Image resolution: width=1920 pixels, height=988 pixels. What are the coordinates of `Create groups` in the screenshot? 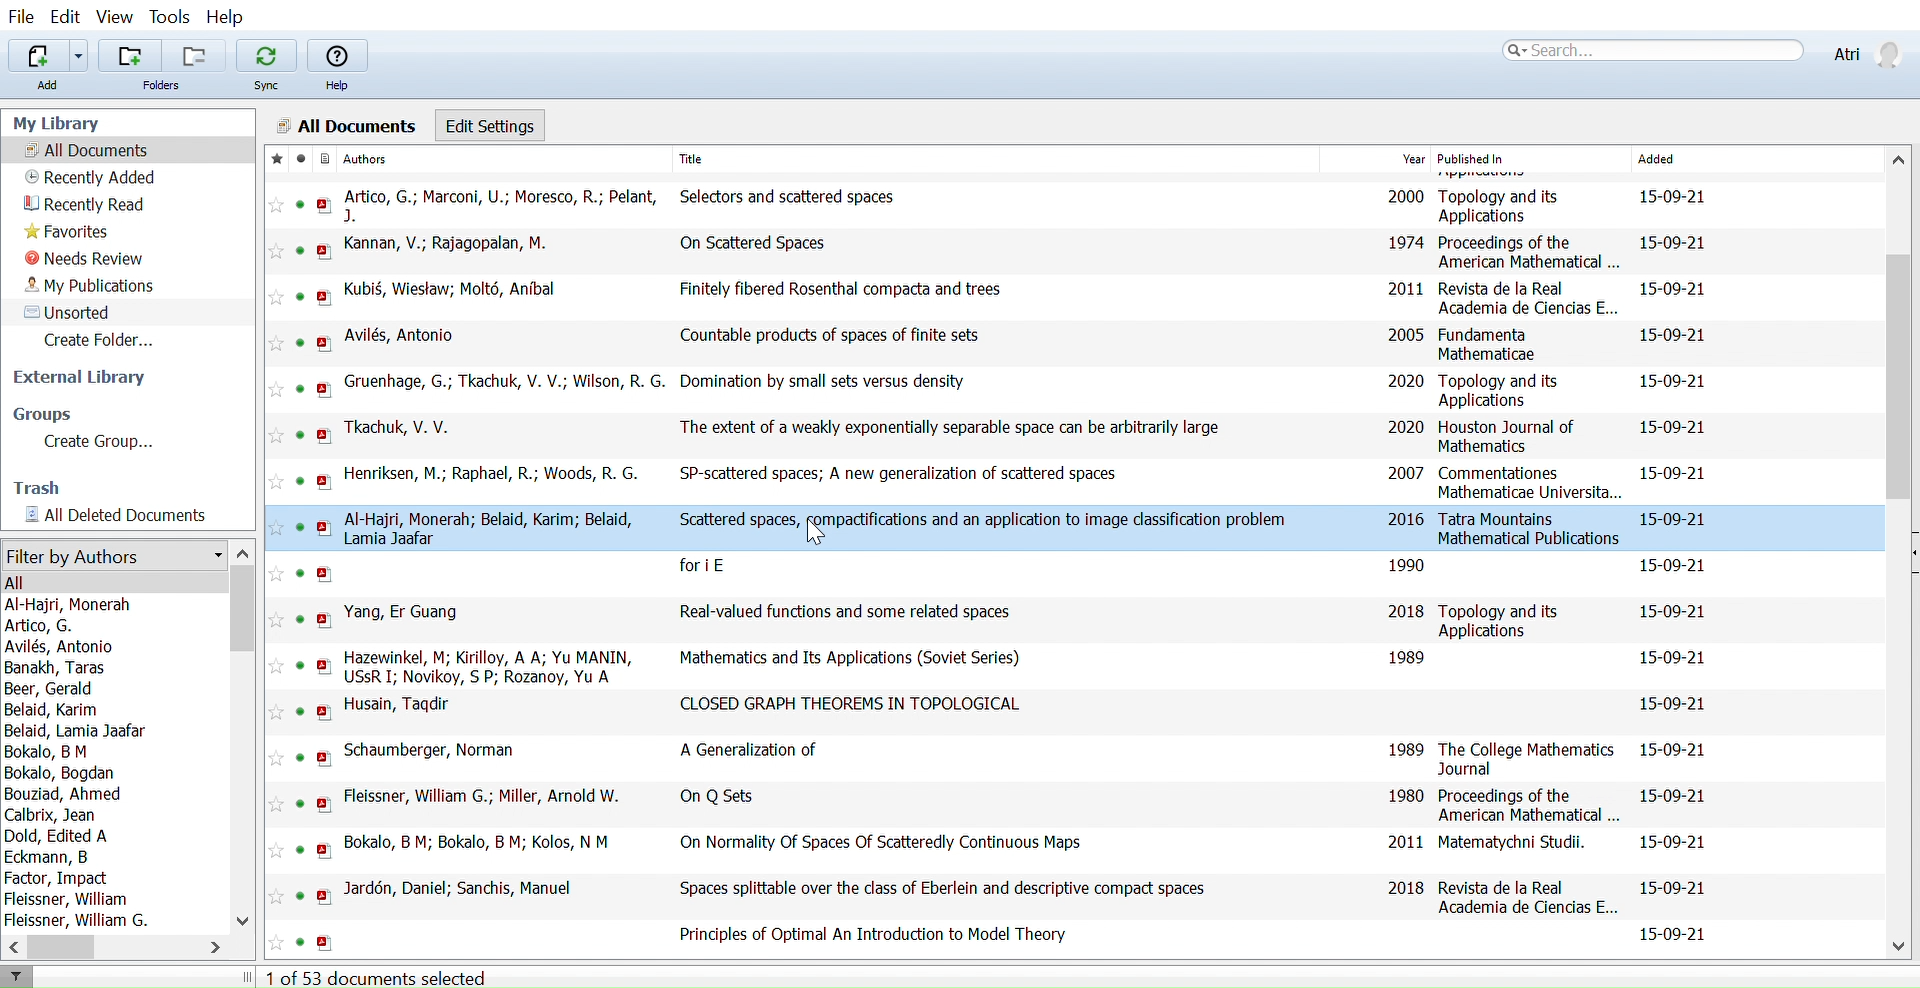 It's located at (91, 441).